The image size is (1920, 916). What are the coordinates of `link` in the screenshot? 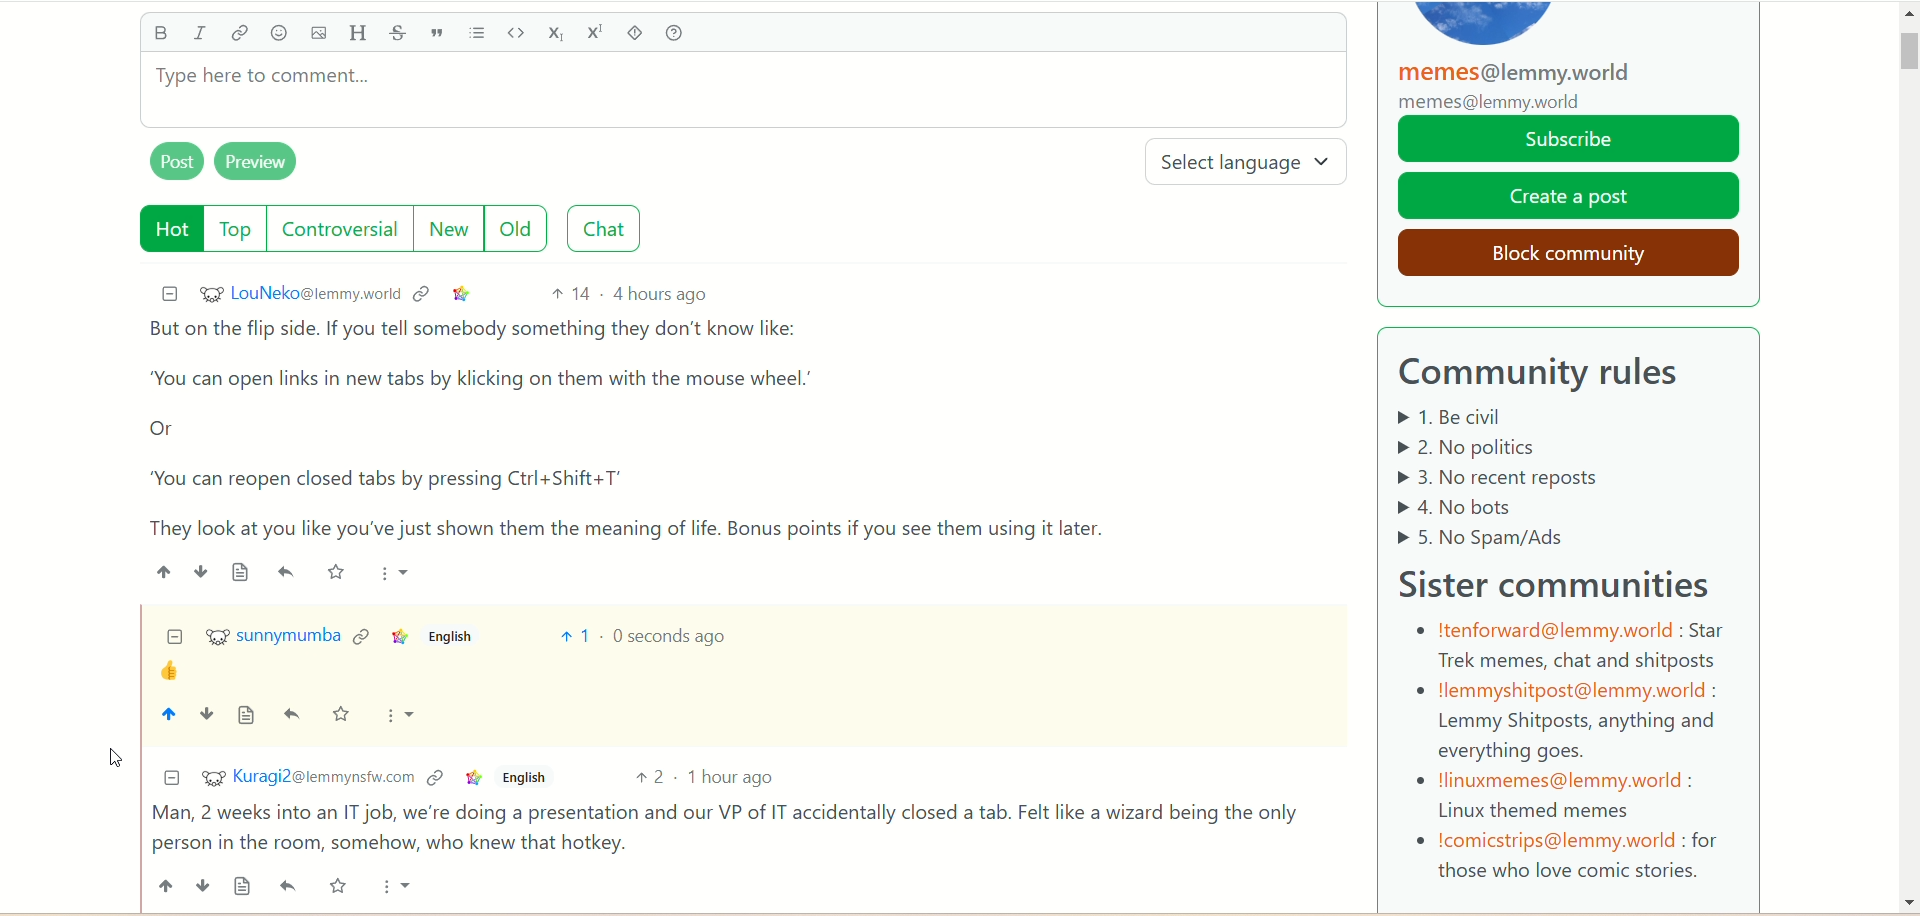 It's located at (473, 779).